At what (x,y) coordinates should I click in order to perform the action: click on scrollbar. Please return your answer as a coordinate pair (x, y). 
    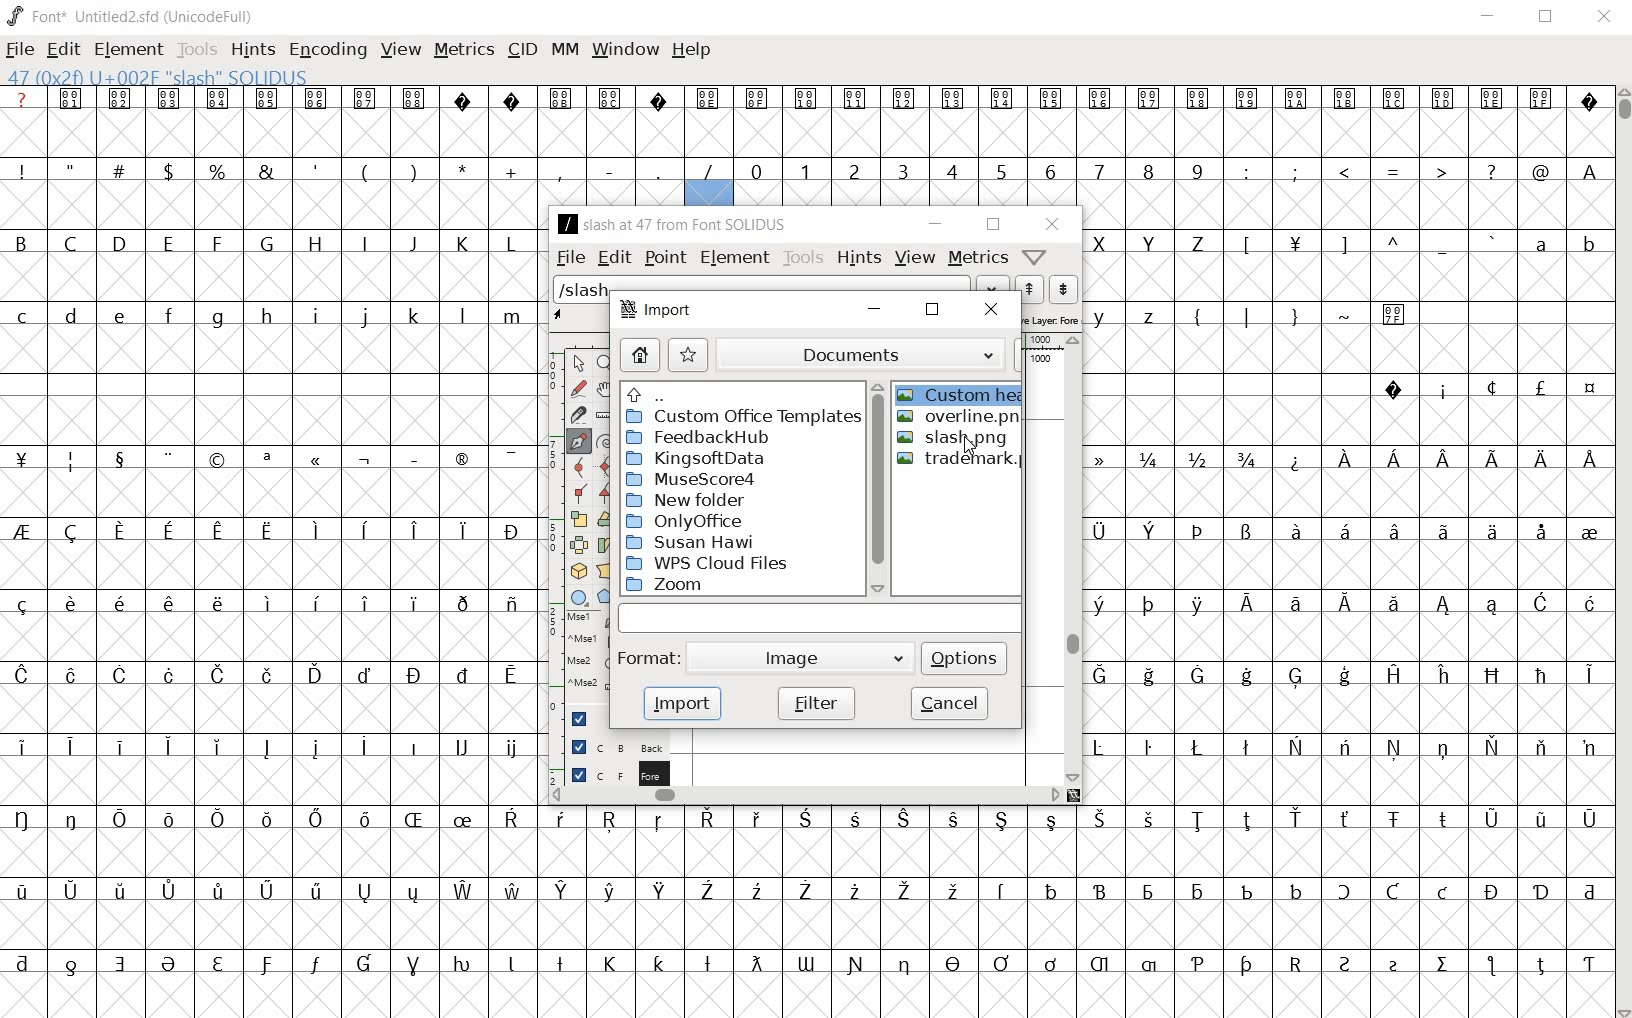
    Looking at the image, I should click on (878, 489).